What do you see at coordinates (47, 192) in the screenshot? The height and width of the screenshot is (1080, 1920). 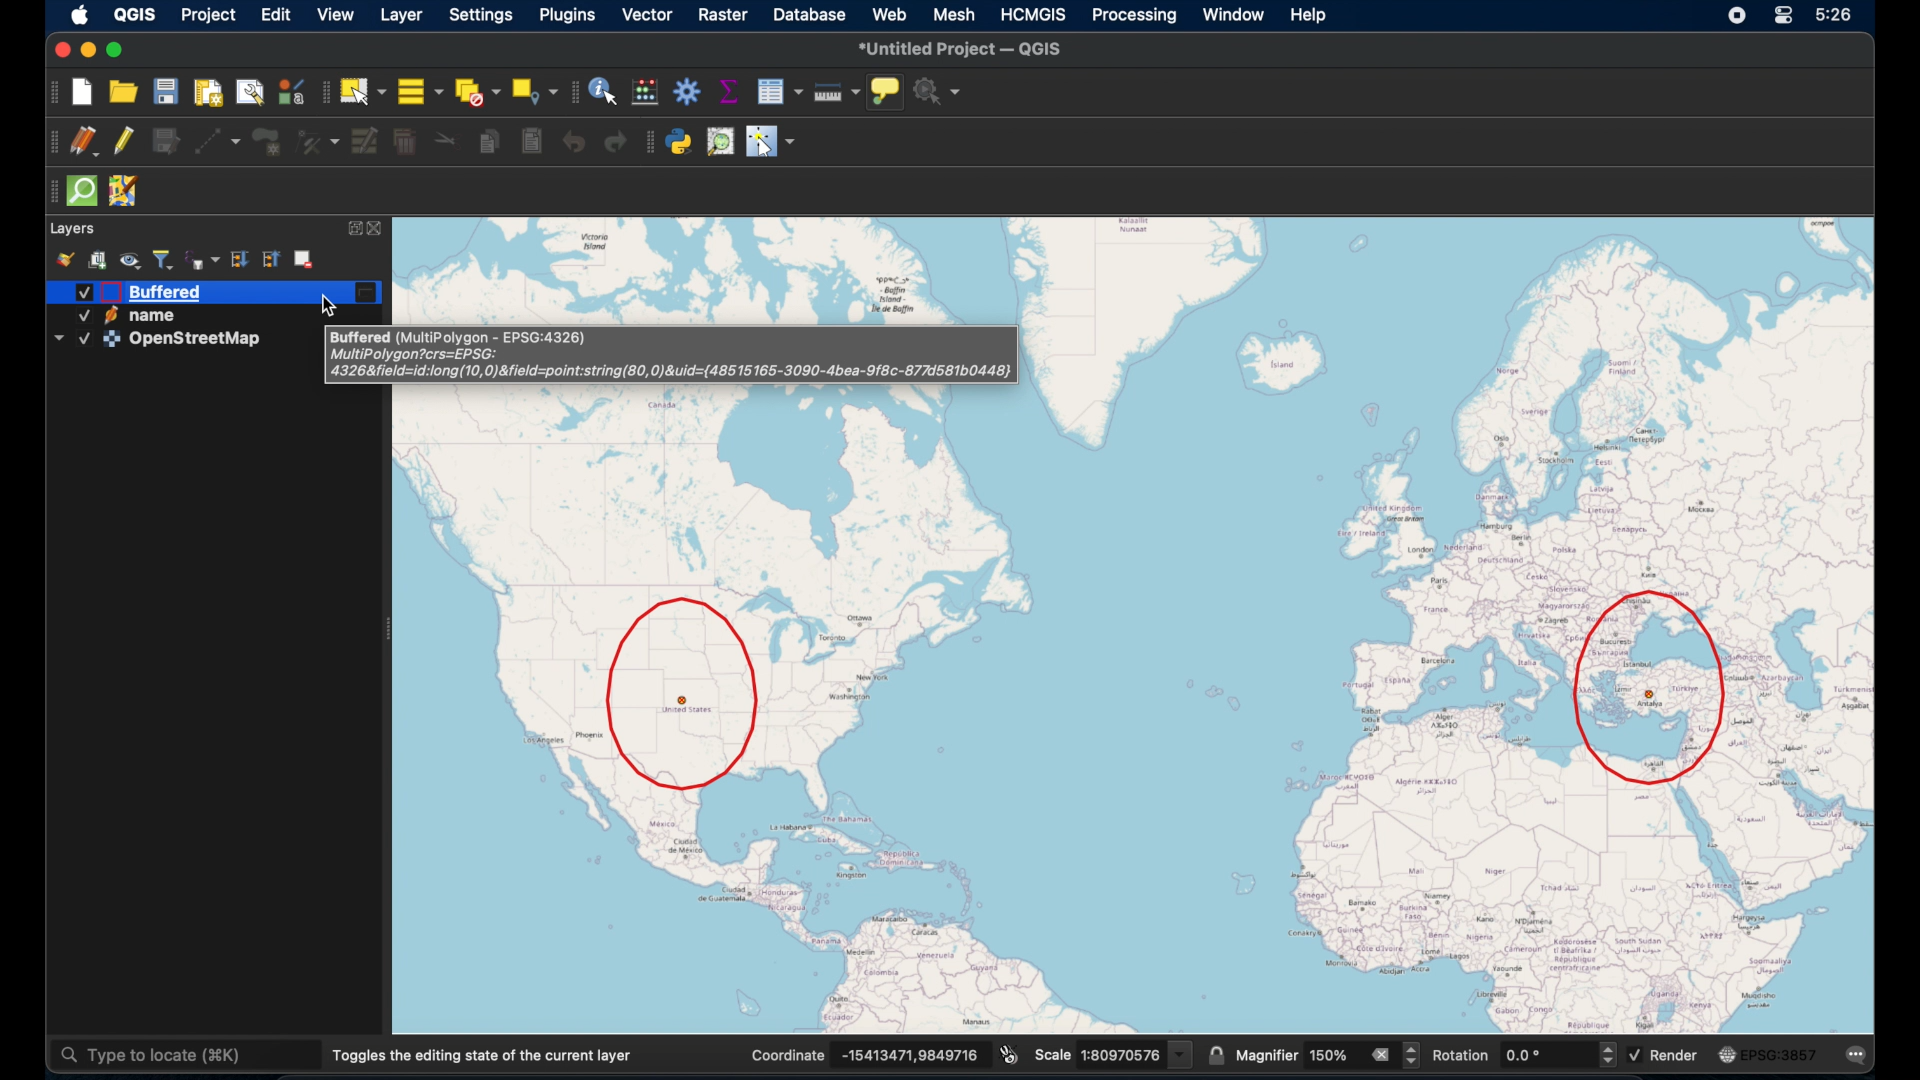 I see `drag handle` at bounding box center [47, 192].